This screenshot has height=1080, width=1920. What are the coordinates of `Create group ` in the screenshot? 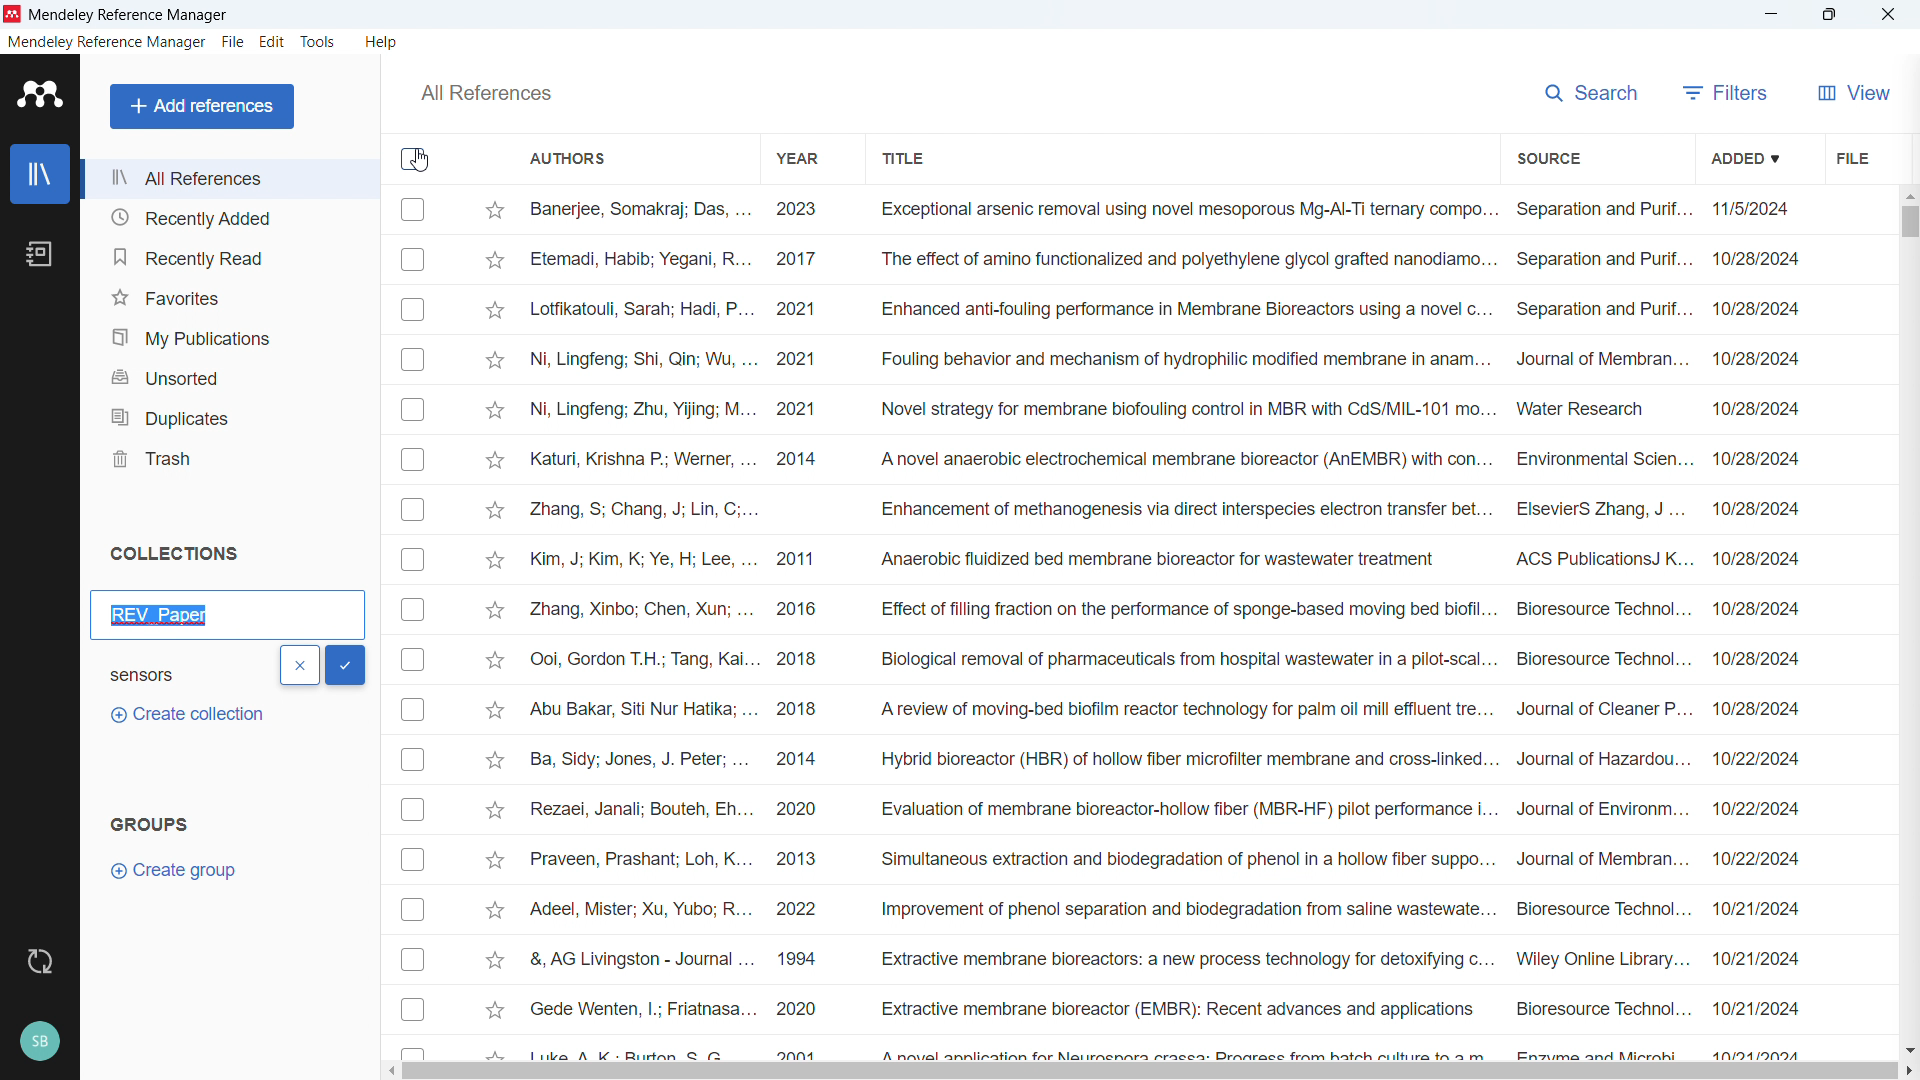 It's located at (178, 870).